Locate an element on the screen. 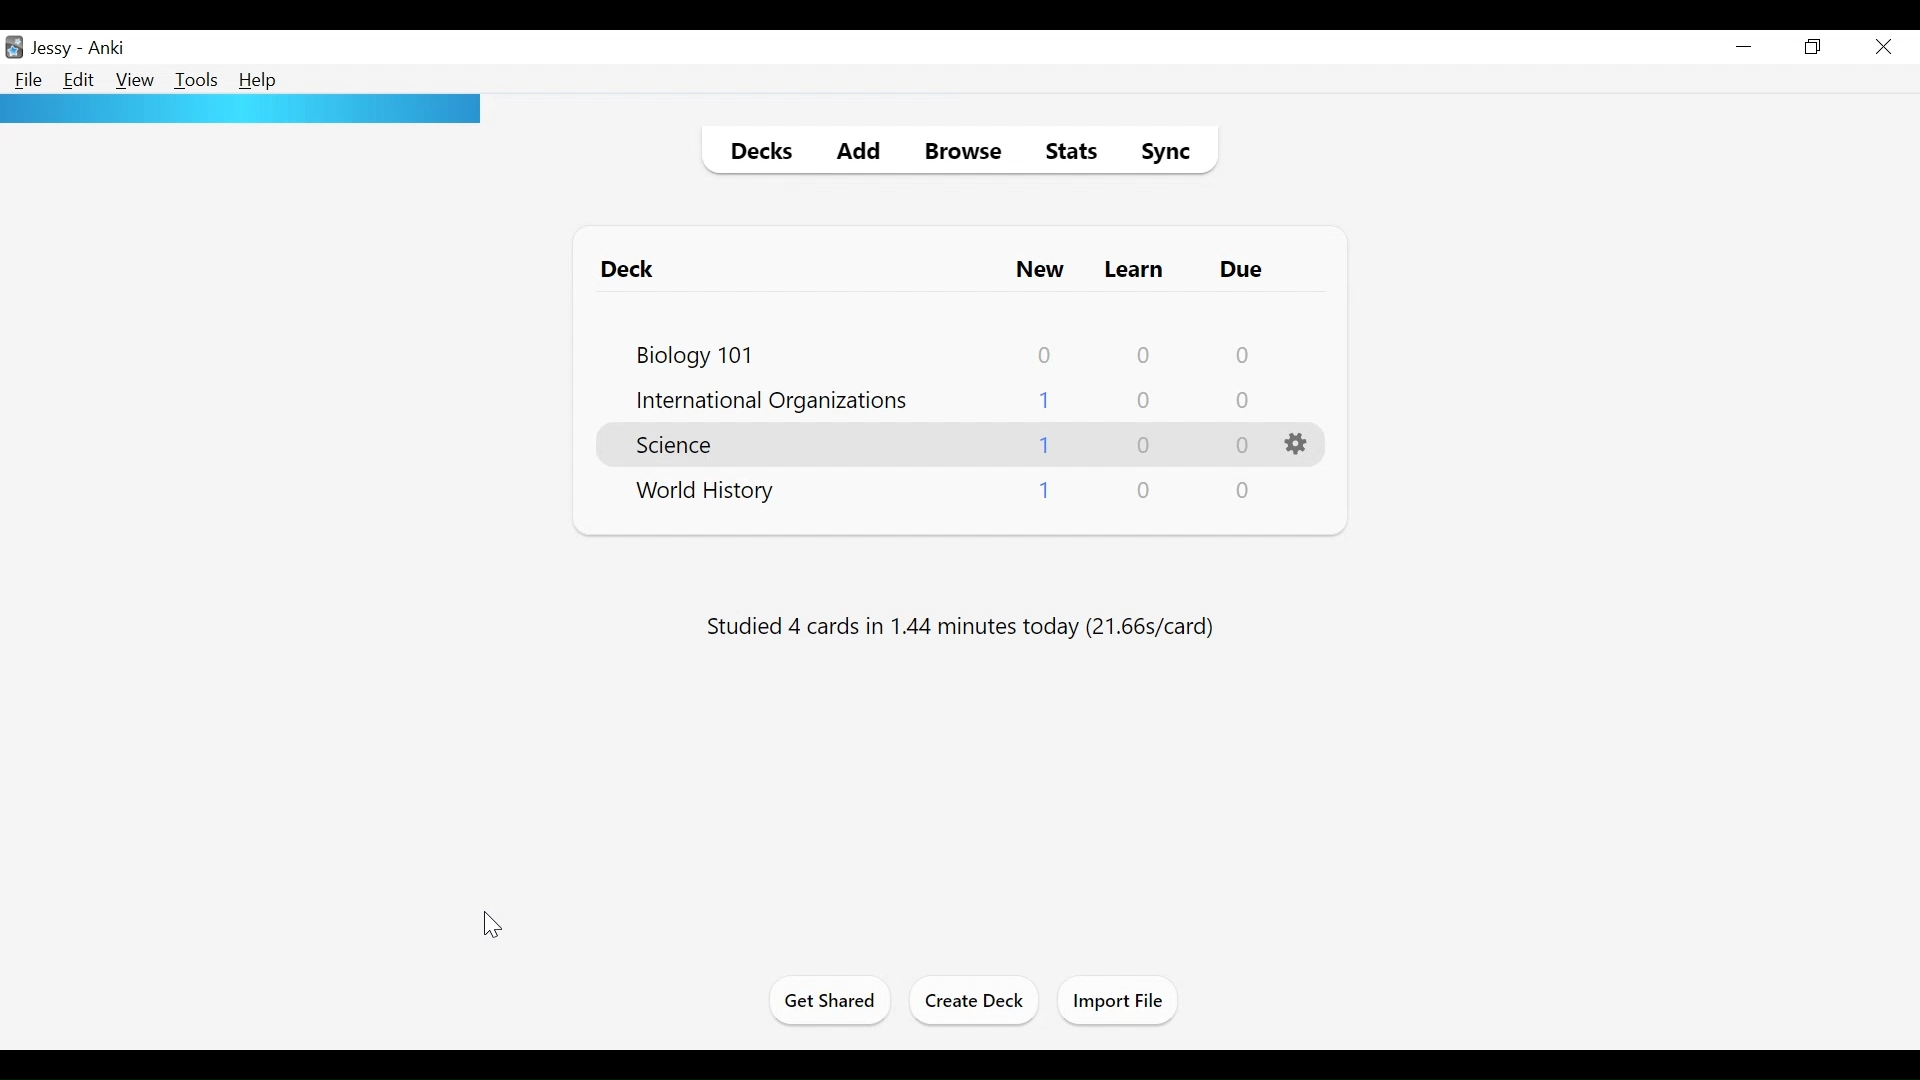  Add is located at coordinates (859, 149).